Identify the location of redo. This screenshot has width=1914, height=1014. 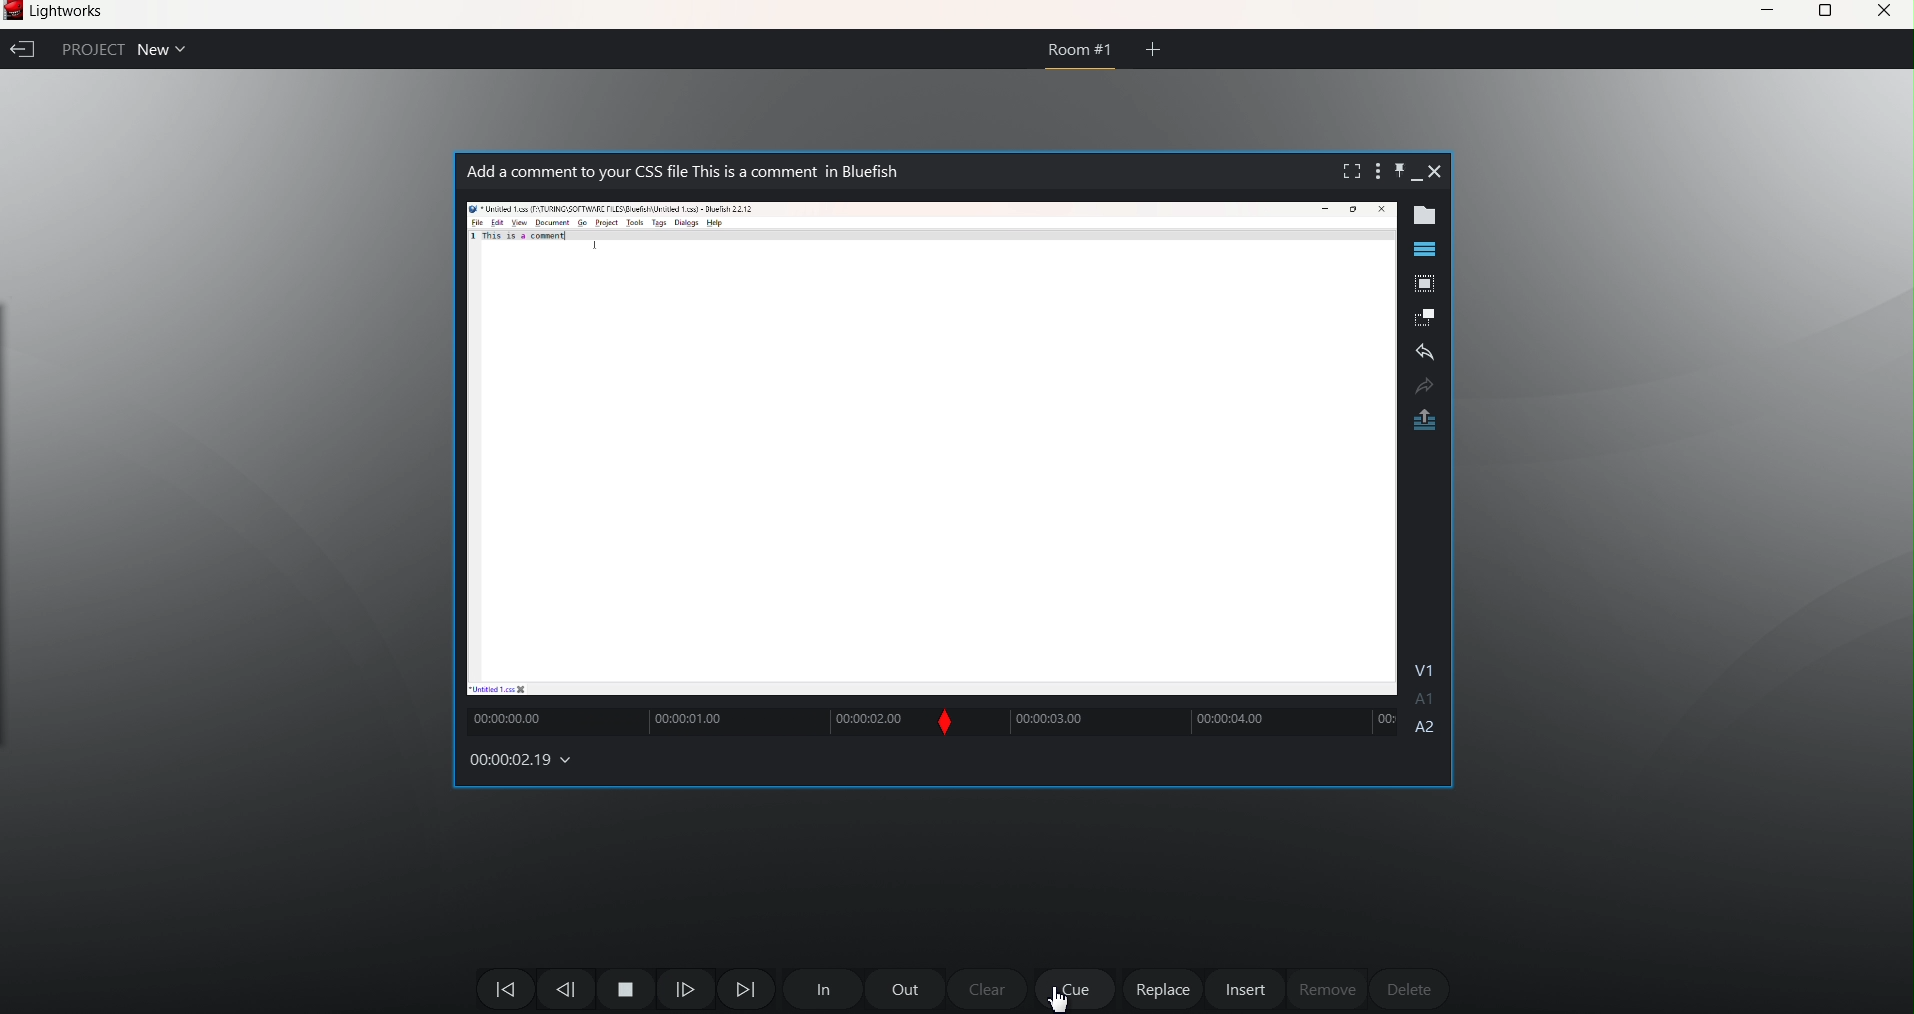
(1423, 386).